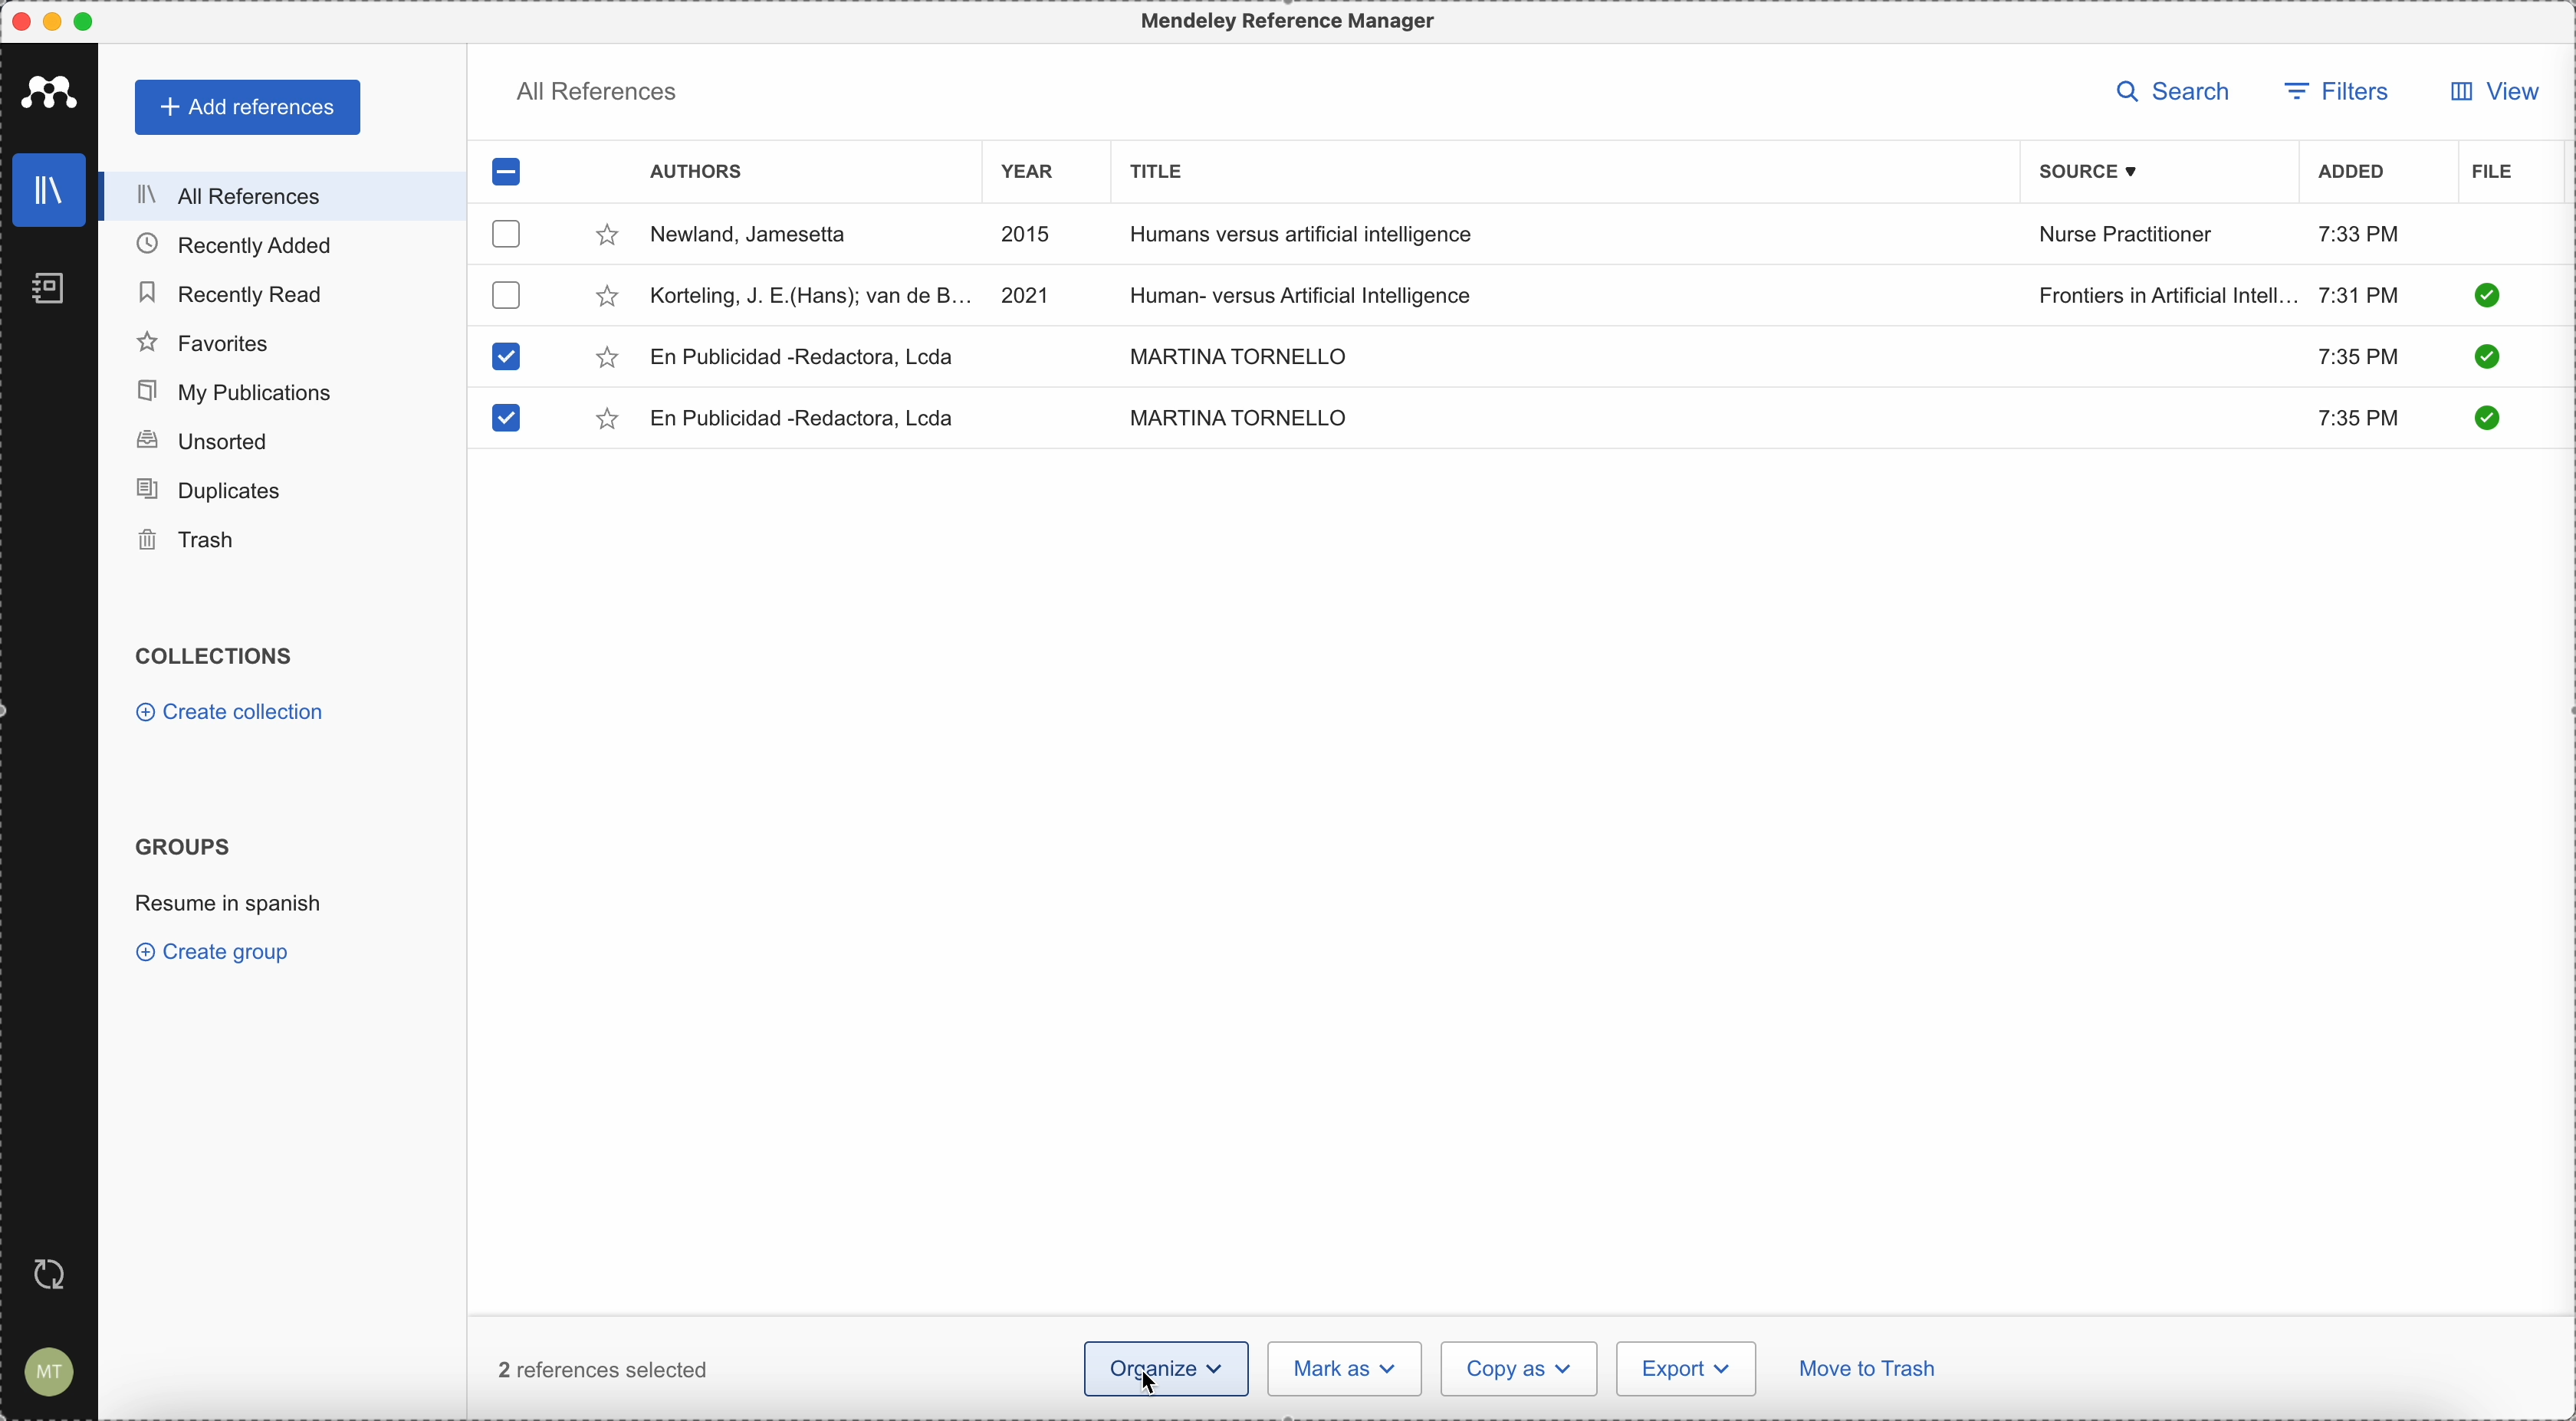 Image resolution: width=2576 pixels, height=1421 pixels. I want to click on recently added, so click(251, 244).